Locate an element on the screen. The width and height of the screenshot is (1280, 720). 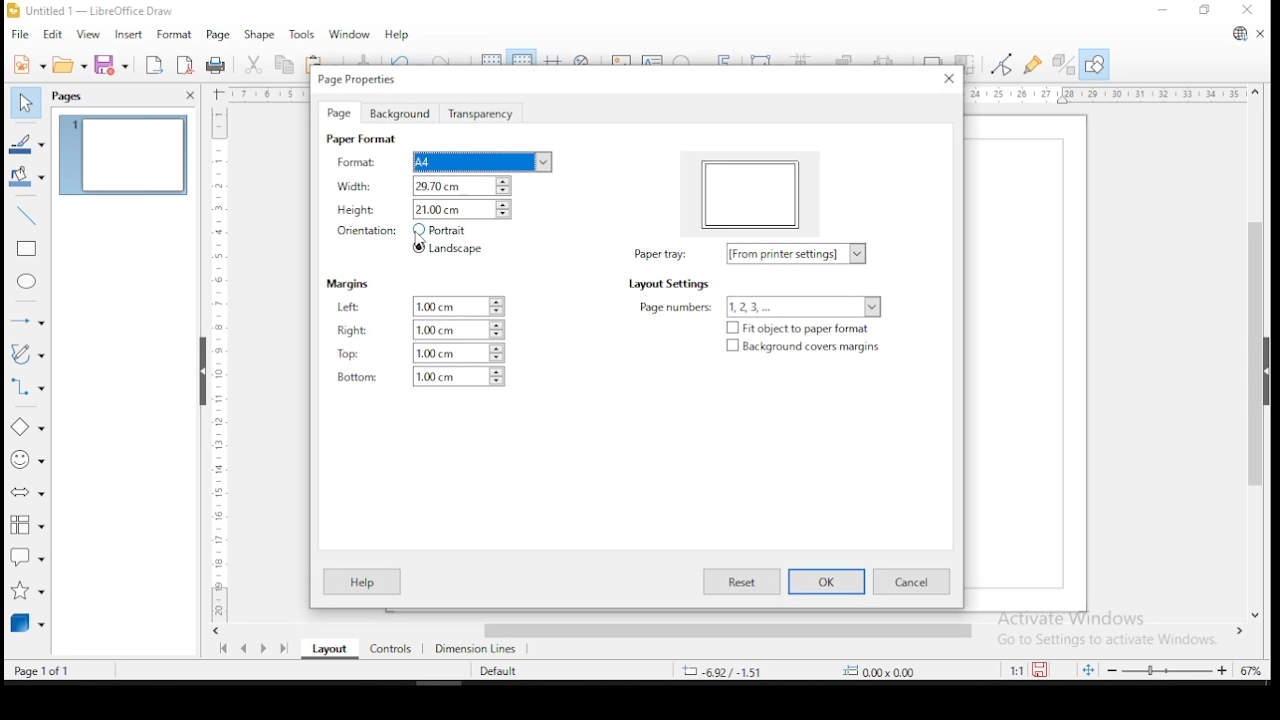
transformations is located at coordinates (764, 58).